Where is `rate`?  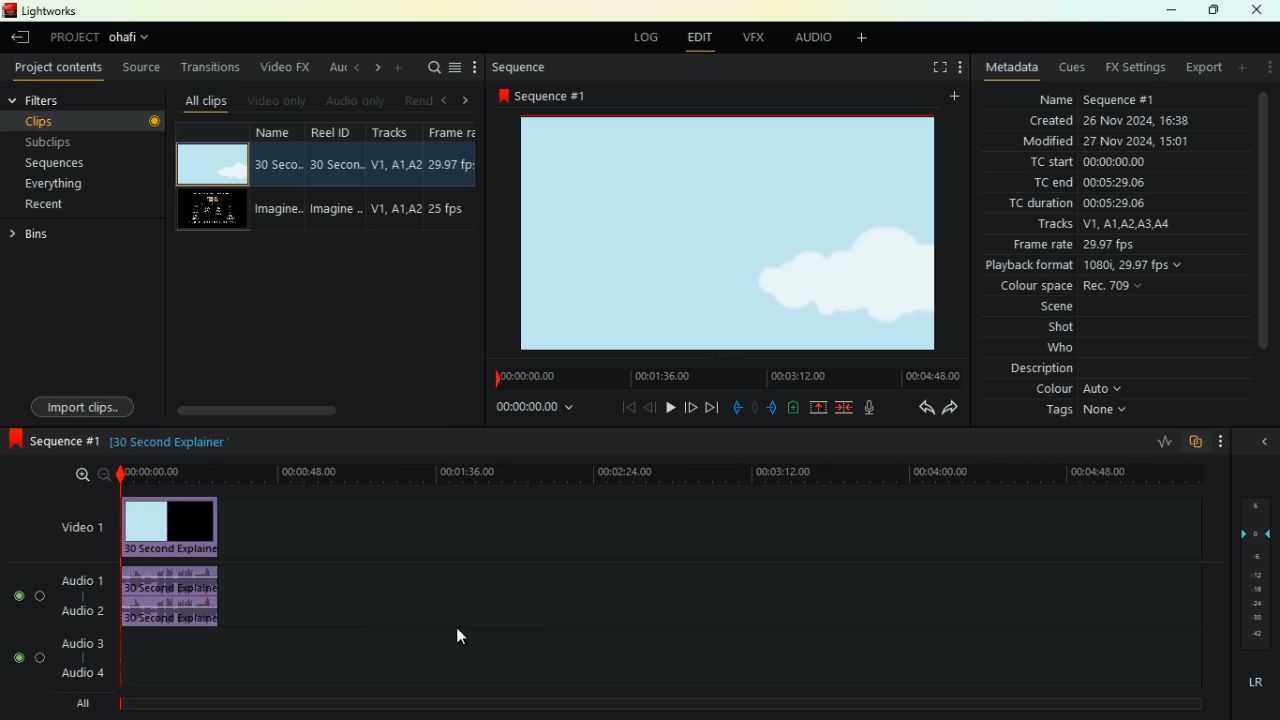
rate is located at coordinates (1162, 440).